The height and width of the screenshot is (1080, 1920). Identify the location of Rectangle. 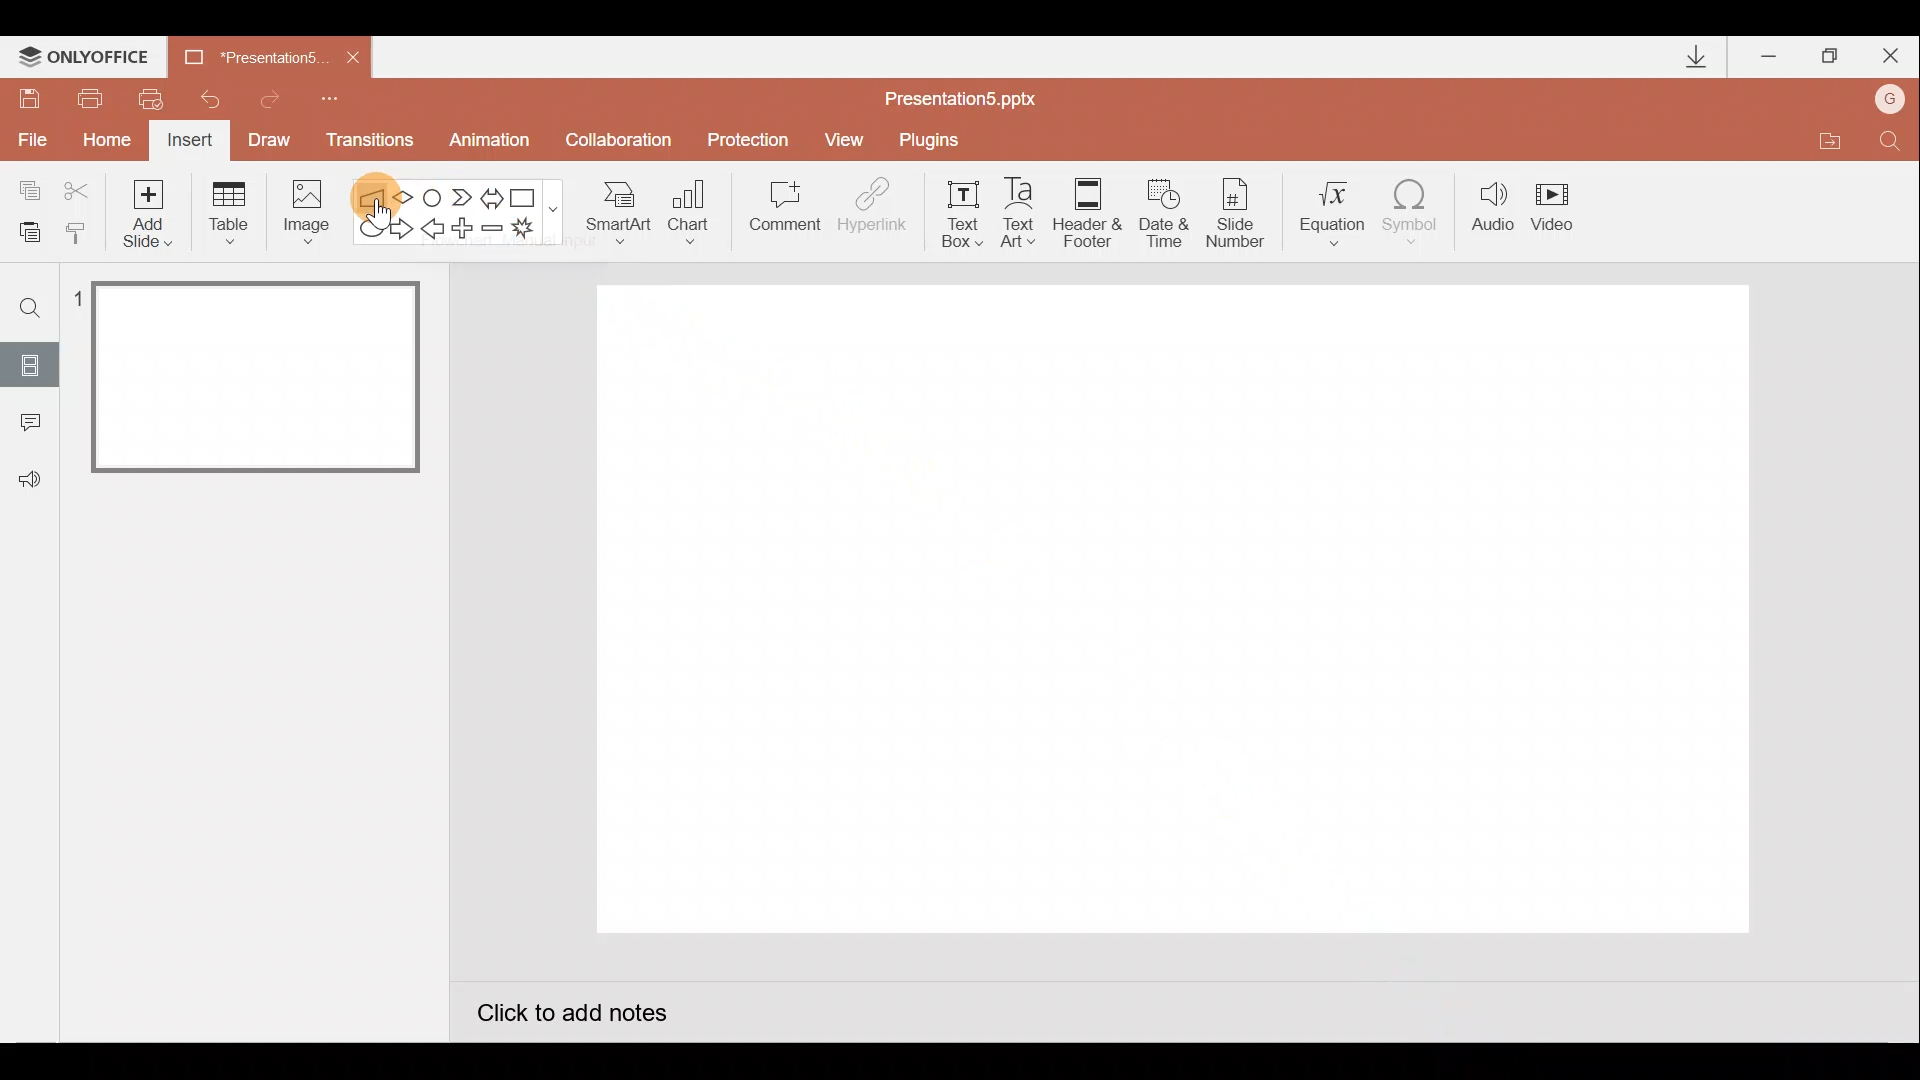
(528, 196).